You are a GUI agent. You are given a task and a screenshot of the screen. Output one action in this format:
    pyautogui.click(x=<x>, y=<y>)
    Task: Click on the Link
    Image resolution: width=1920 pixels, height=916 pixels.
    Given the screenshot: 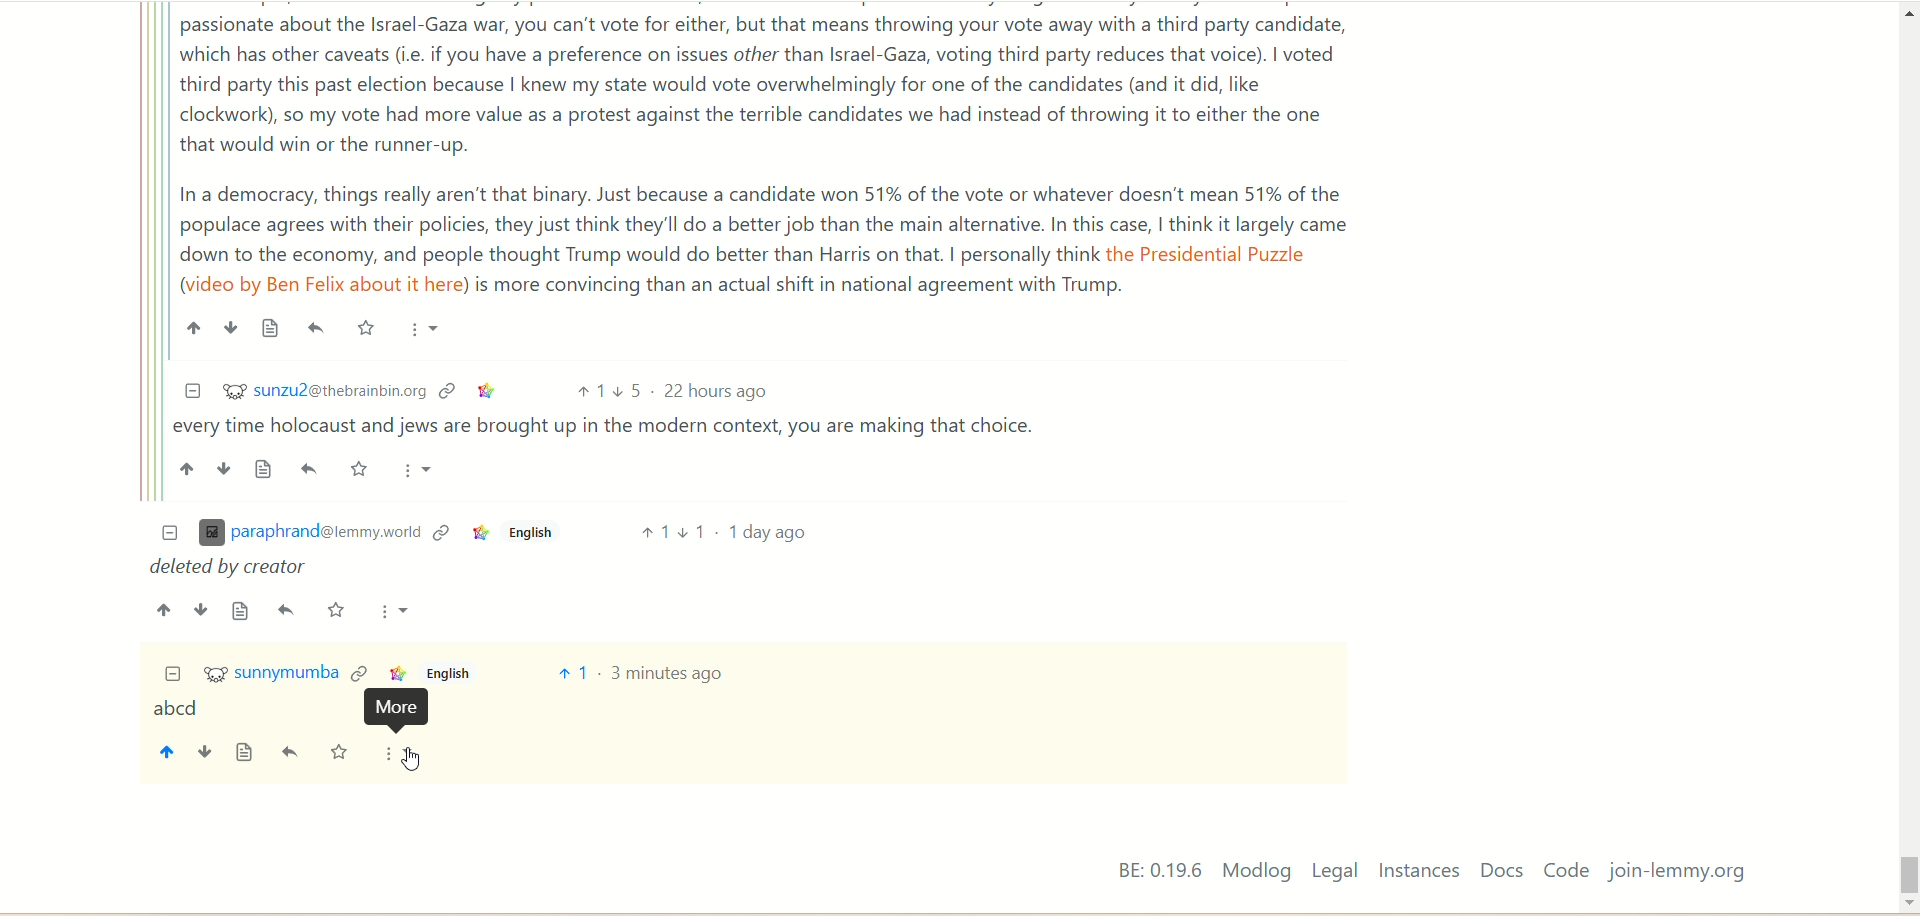 What is the action you would take?
    pyautogui.click(x=448, y=391)
    